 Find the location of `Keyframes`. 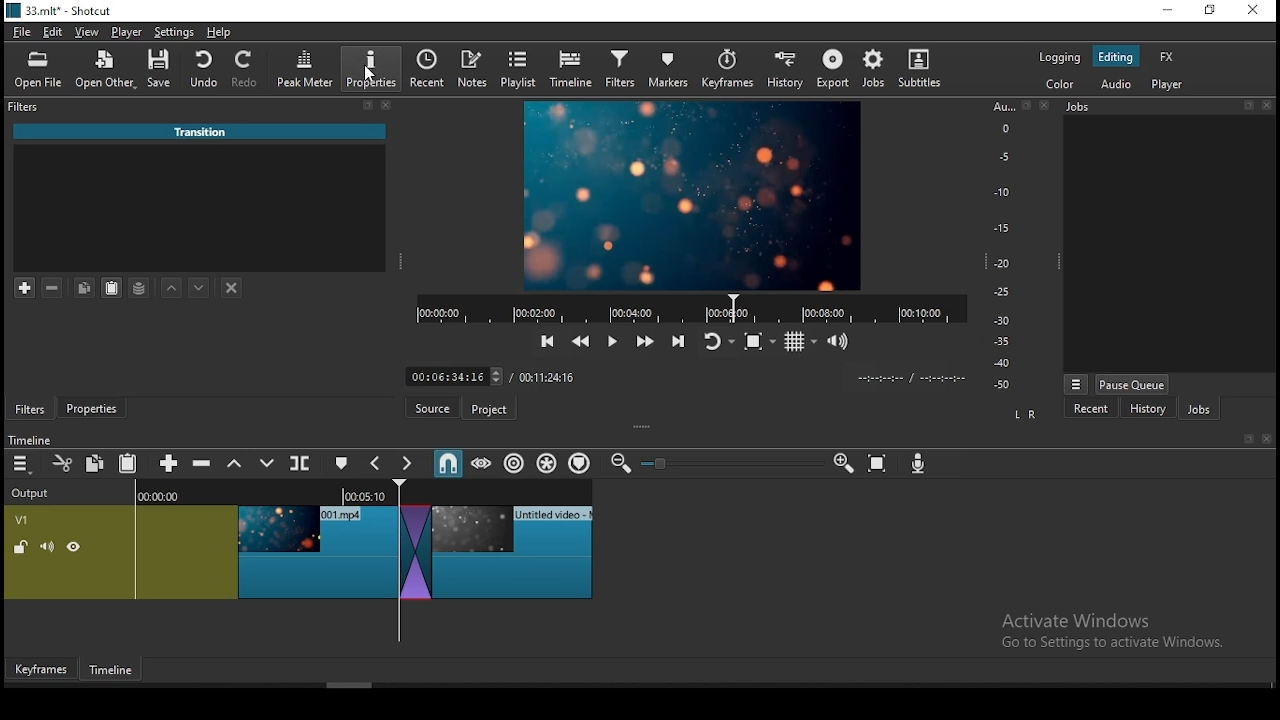

Keyframes is located at coordinates (39, 670).